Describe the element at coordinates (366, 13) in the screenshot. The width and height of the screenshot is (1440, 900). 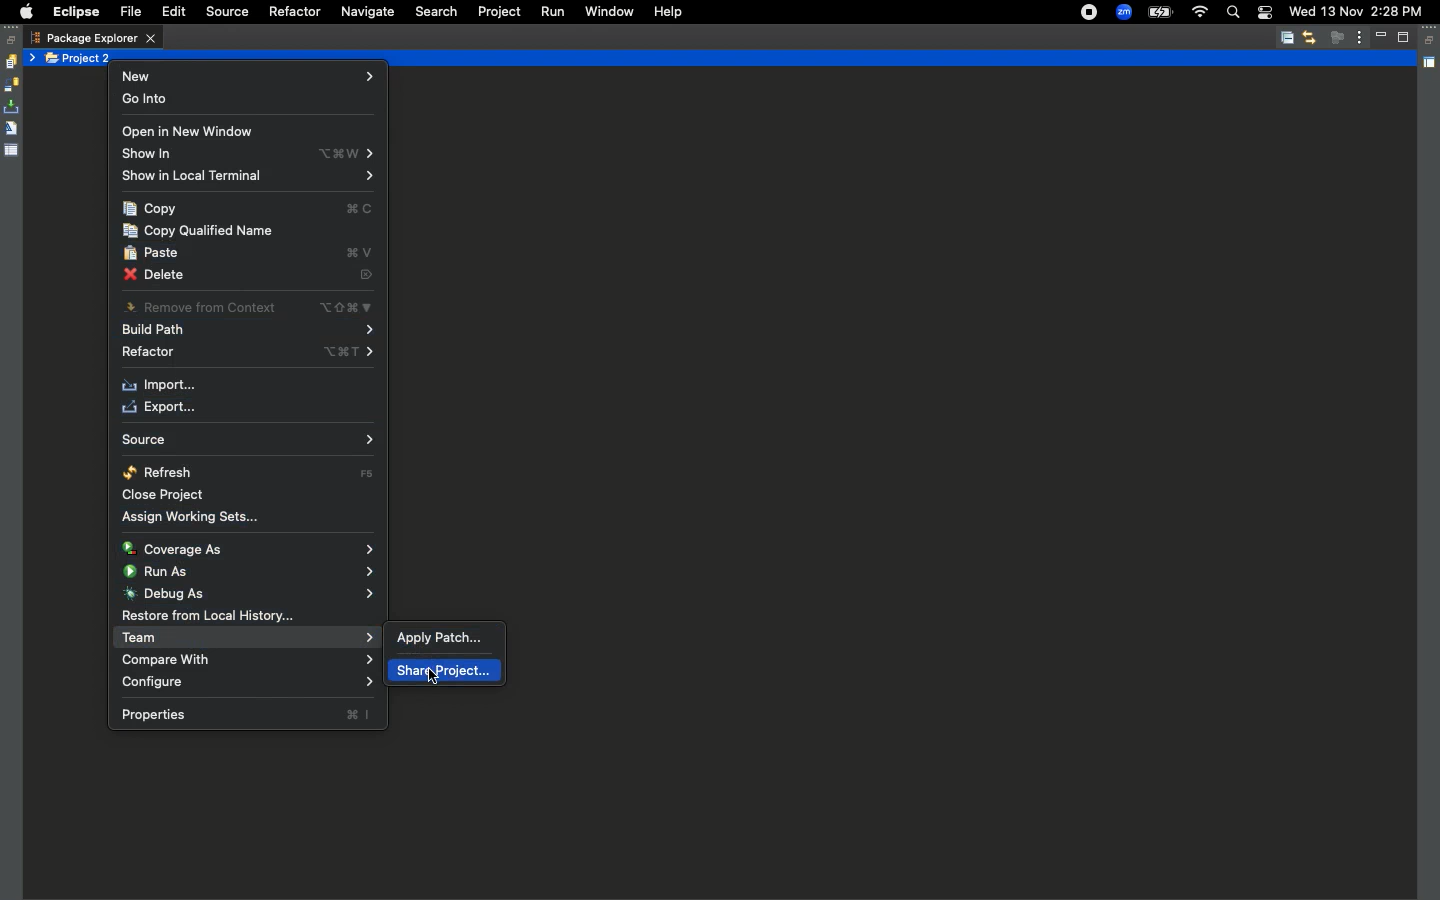
I see `Navigate` at that location.